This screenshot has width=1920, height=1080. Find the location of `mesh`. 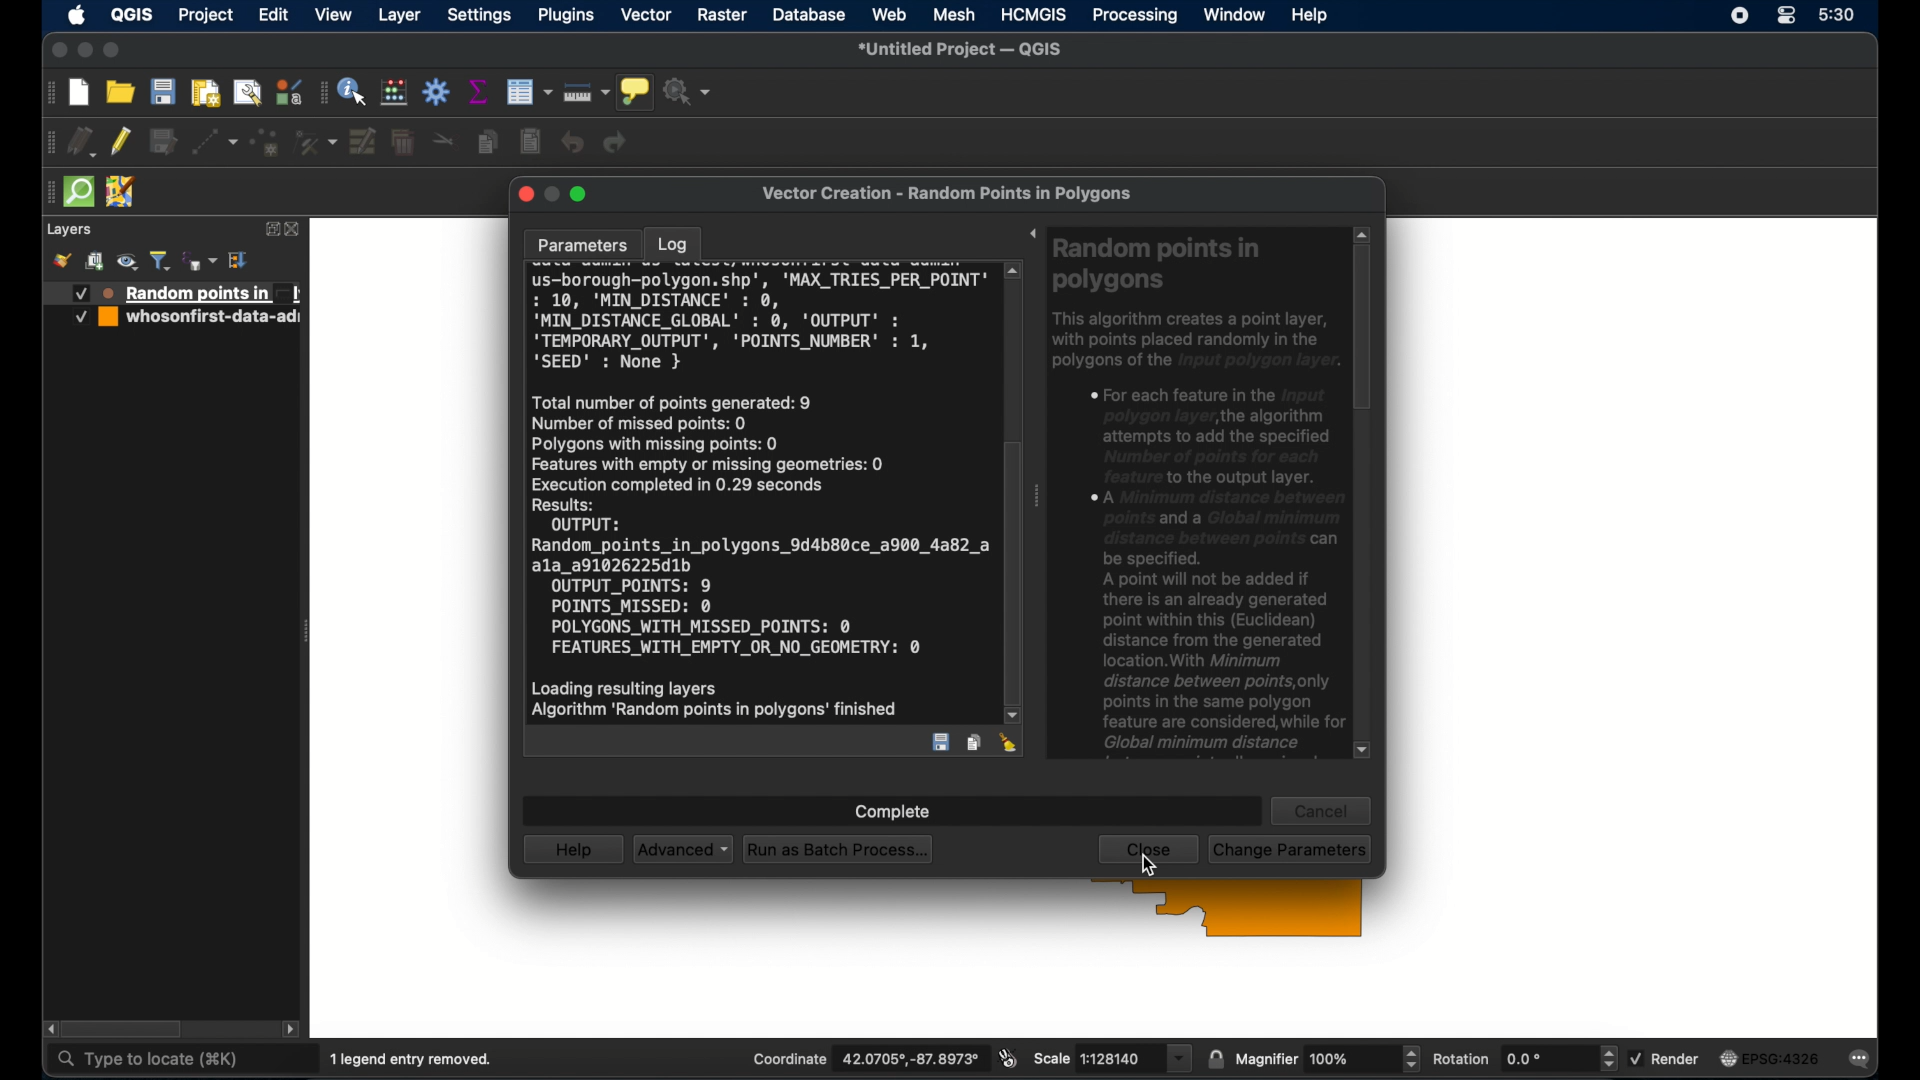

mesh is located at coordinates (954, 16).